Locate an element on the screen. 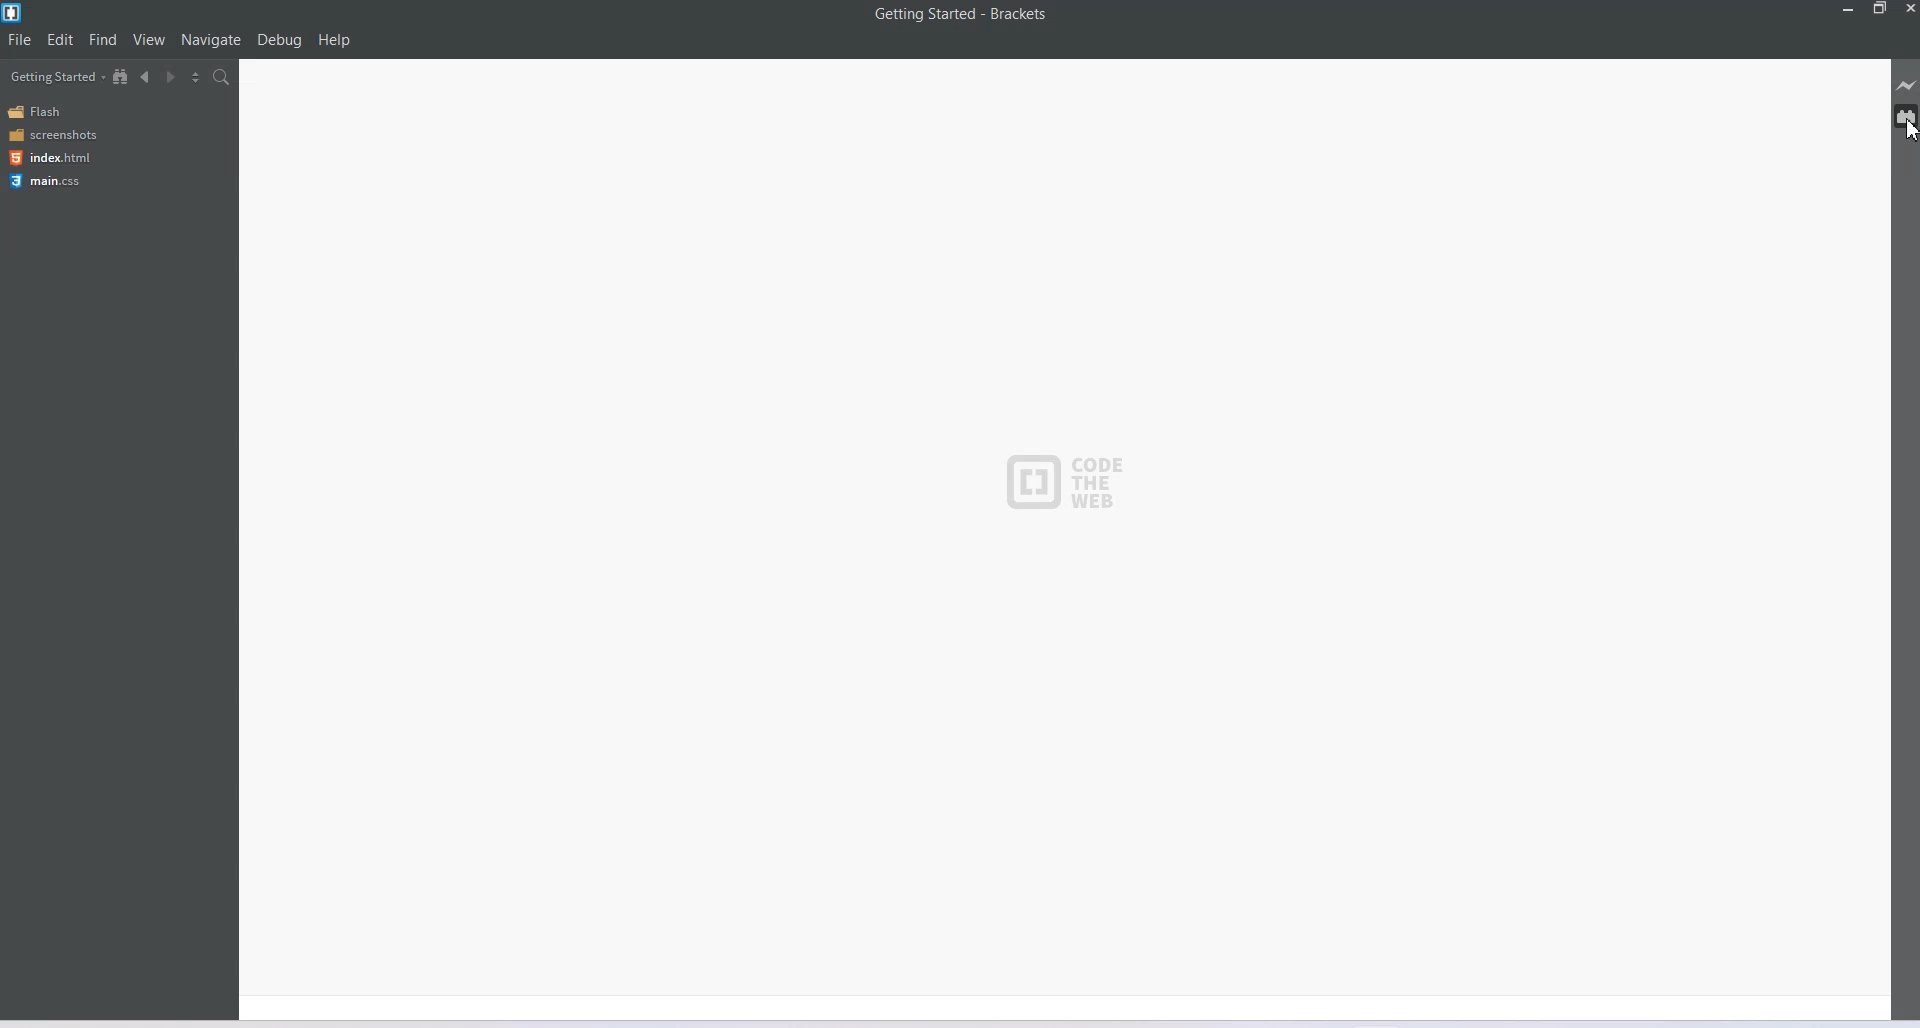  Navigation is located at coordinates (212, 39).